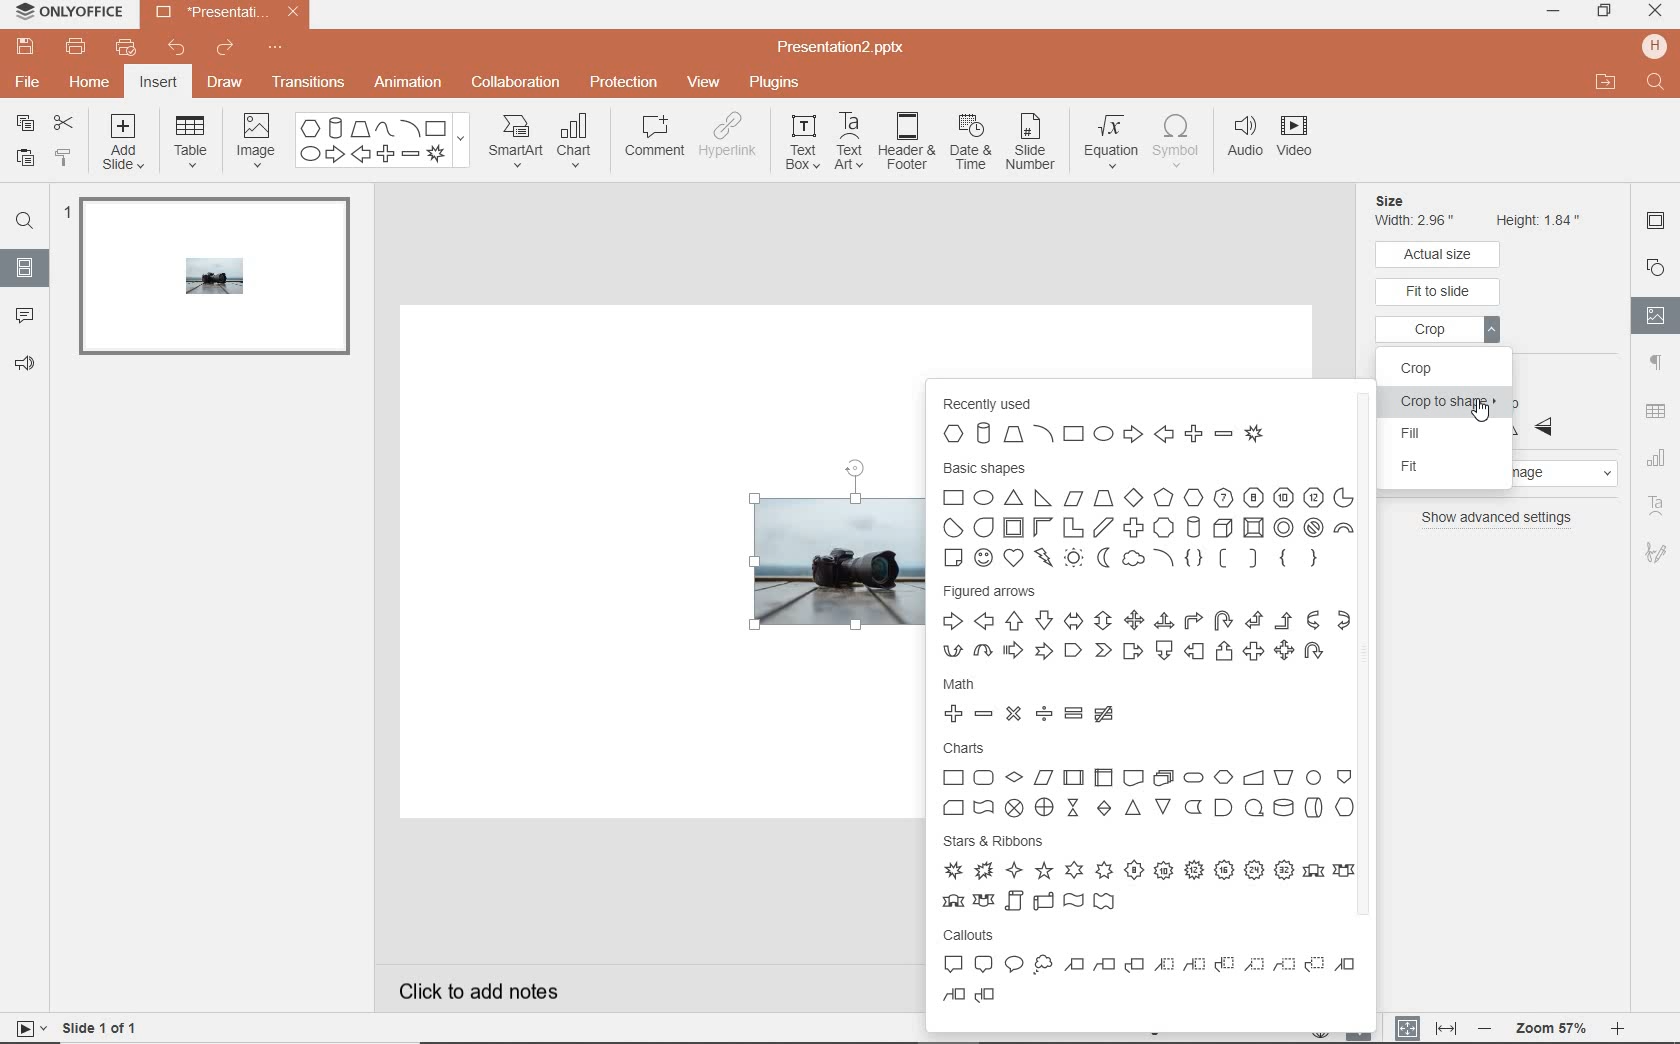 The width and height of the screenshot is (1680, 1044). Describe the element at coordinates (1112, 137) in the screenshot. I see `equation` at that location.